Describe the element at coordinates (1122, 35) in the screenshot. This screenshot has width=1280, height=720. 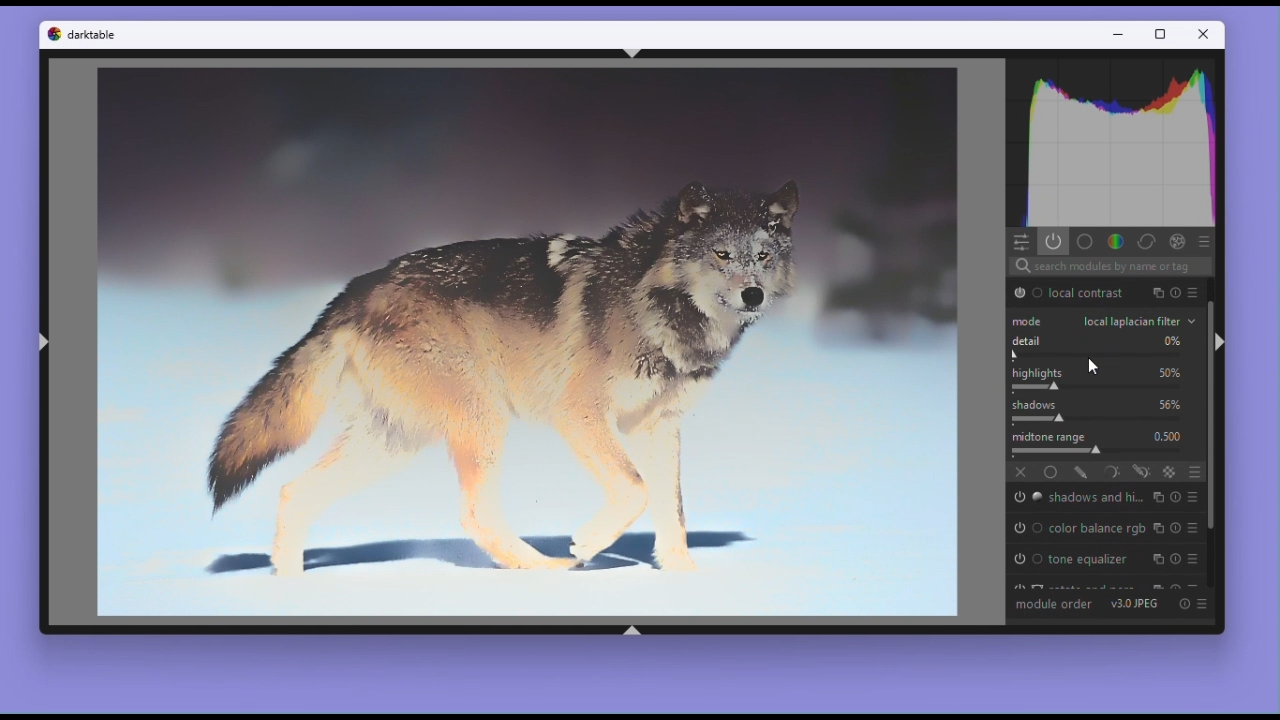
I see `minimize` at that location.